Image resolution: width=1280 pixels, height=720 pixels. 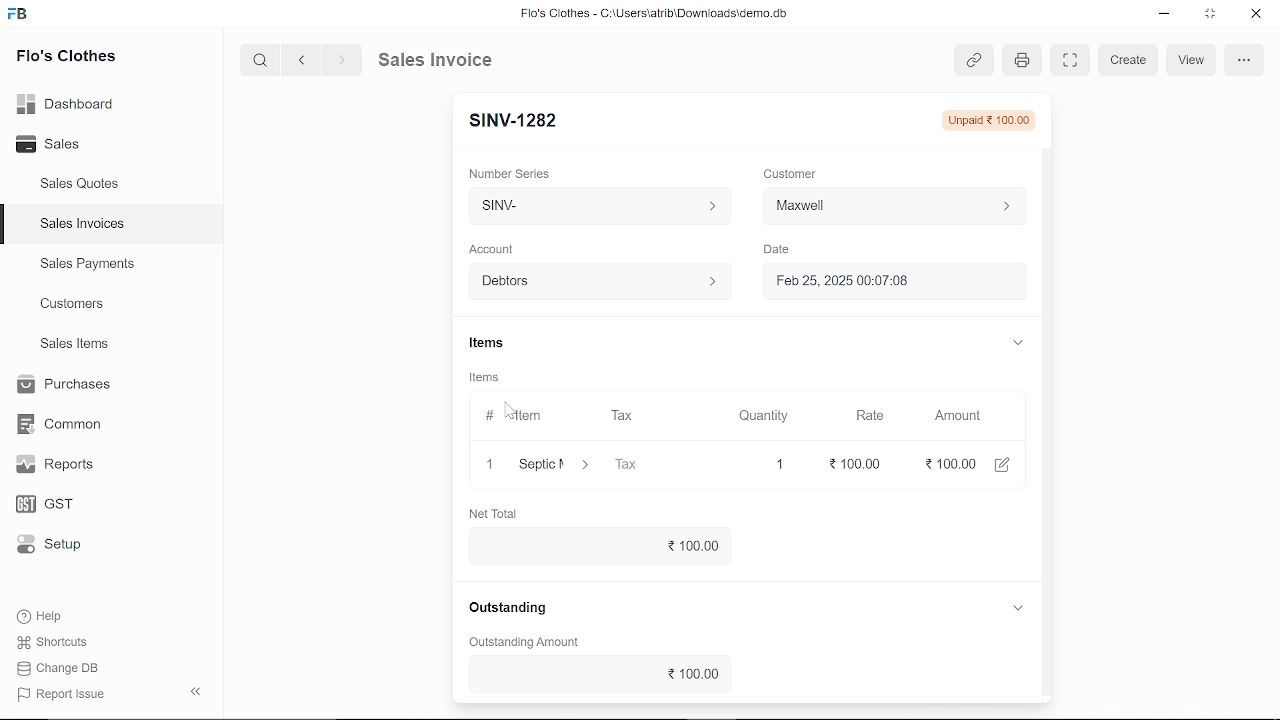 I want to click on Sales Items., so click(x=76, y=345).